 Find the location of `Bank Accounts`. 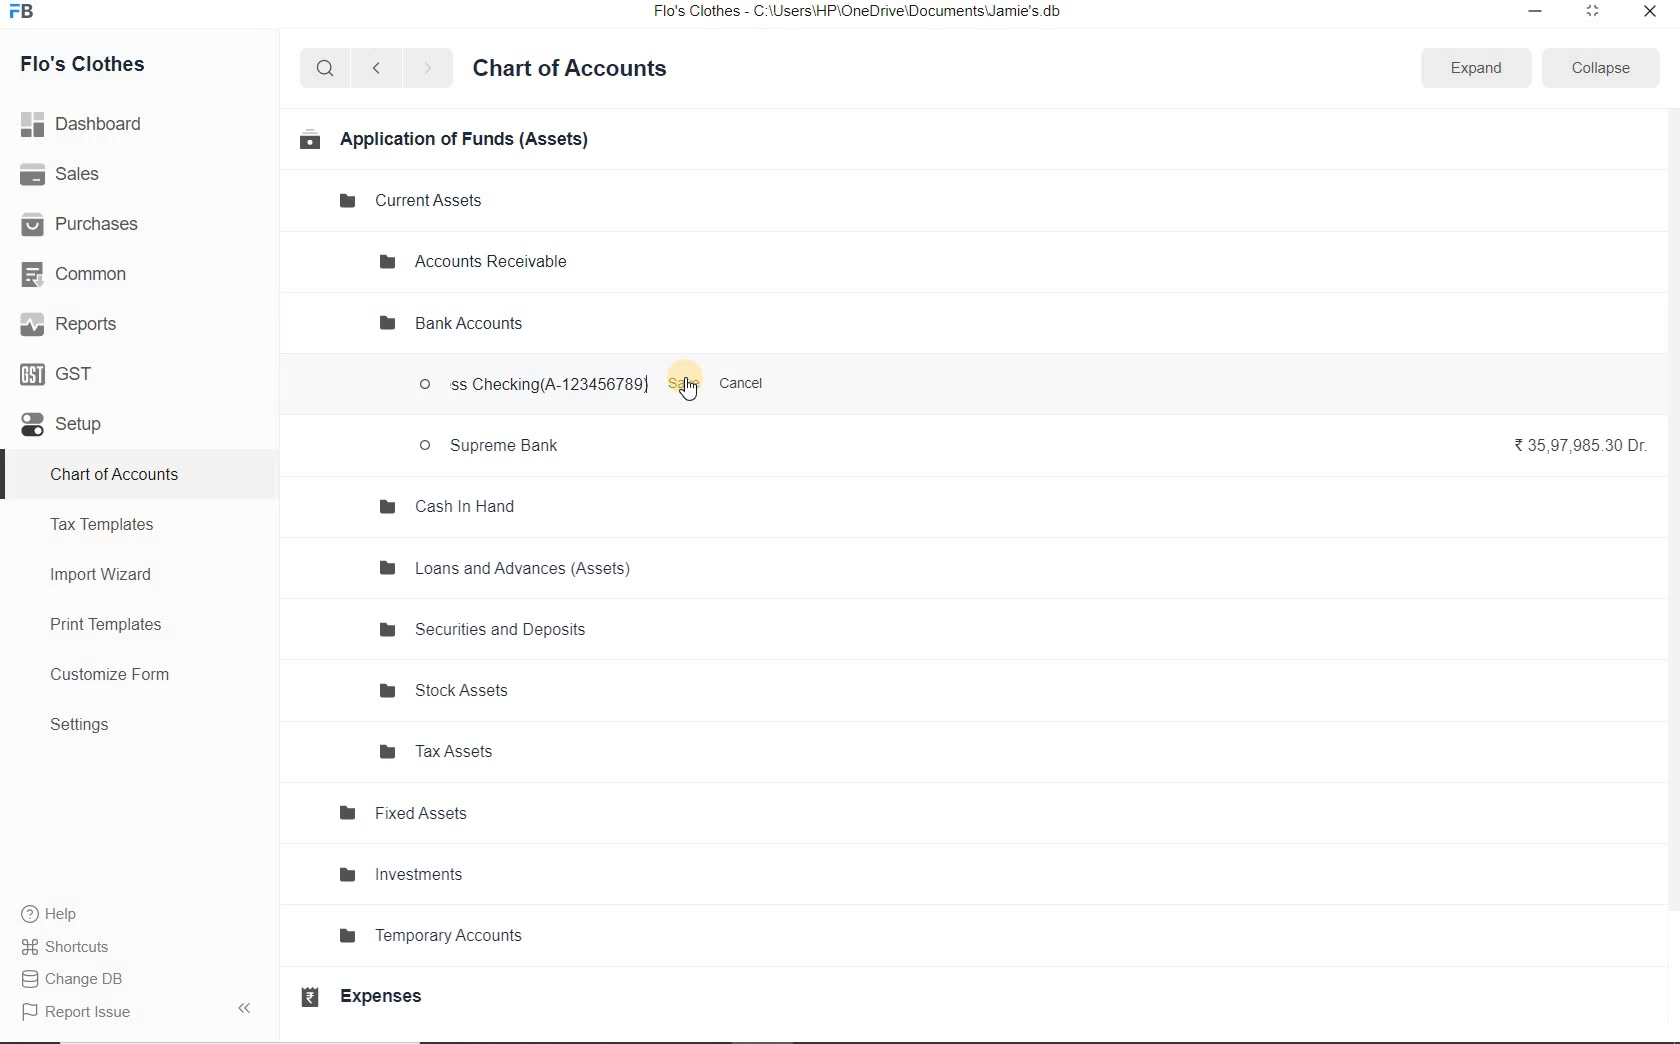

Bank Accounts is located at coordinates (455, 326).